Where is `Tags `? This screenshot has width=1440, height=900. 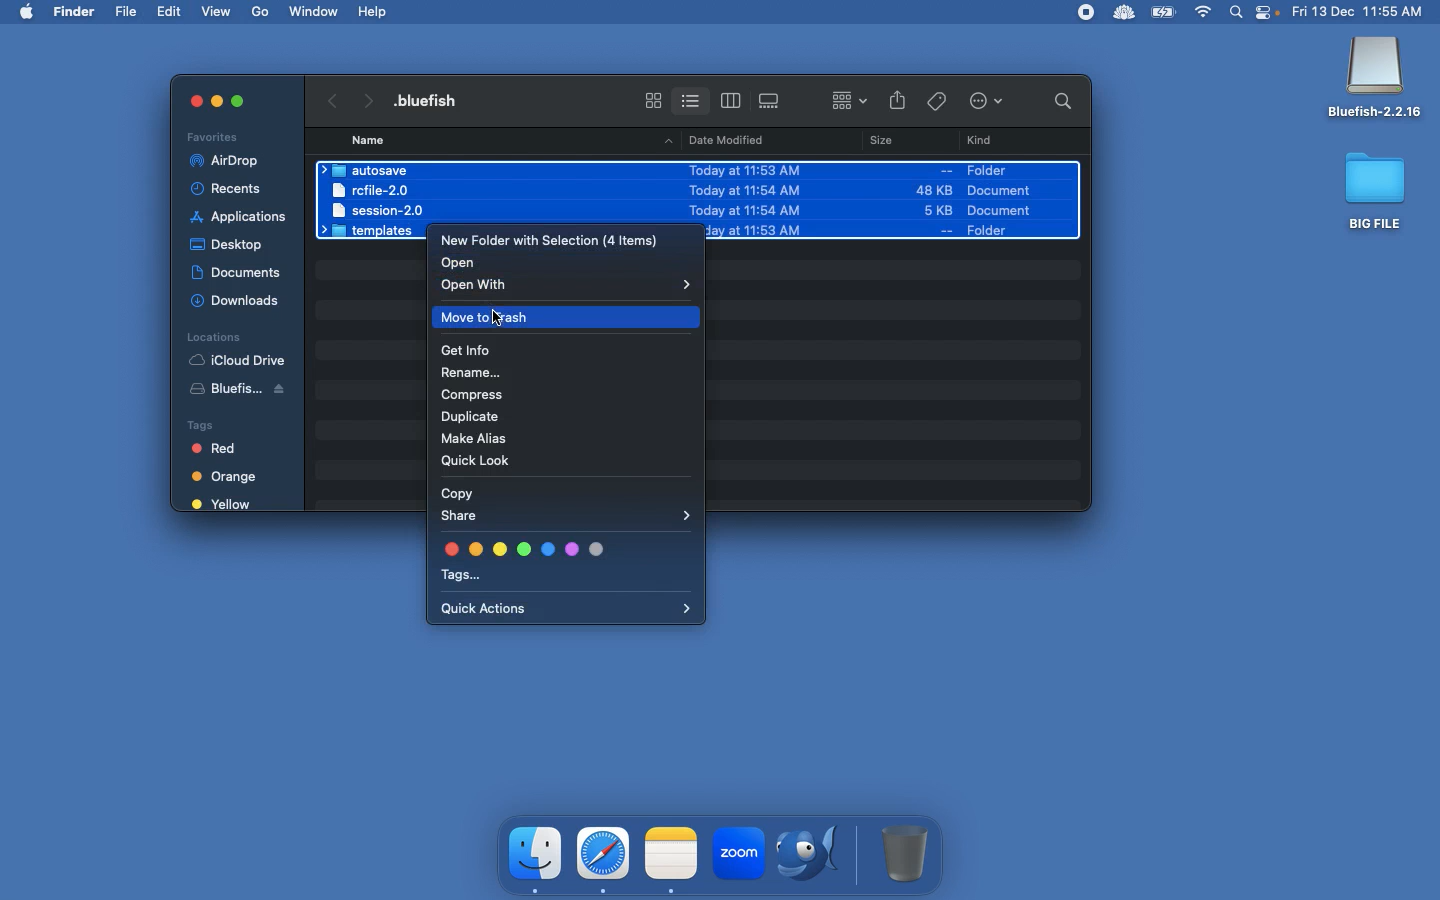
Tags  is located at coordinates (564, 562).